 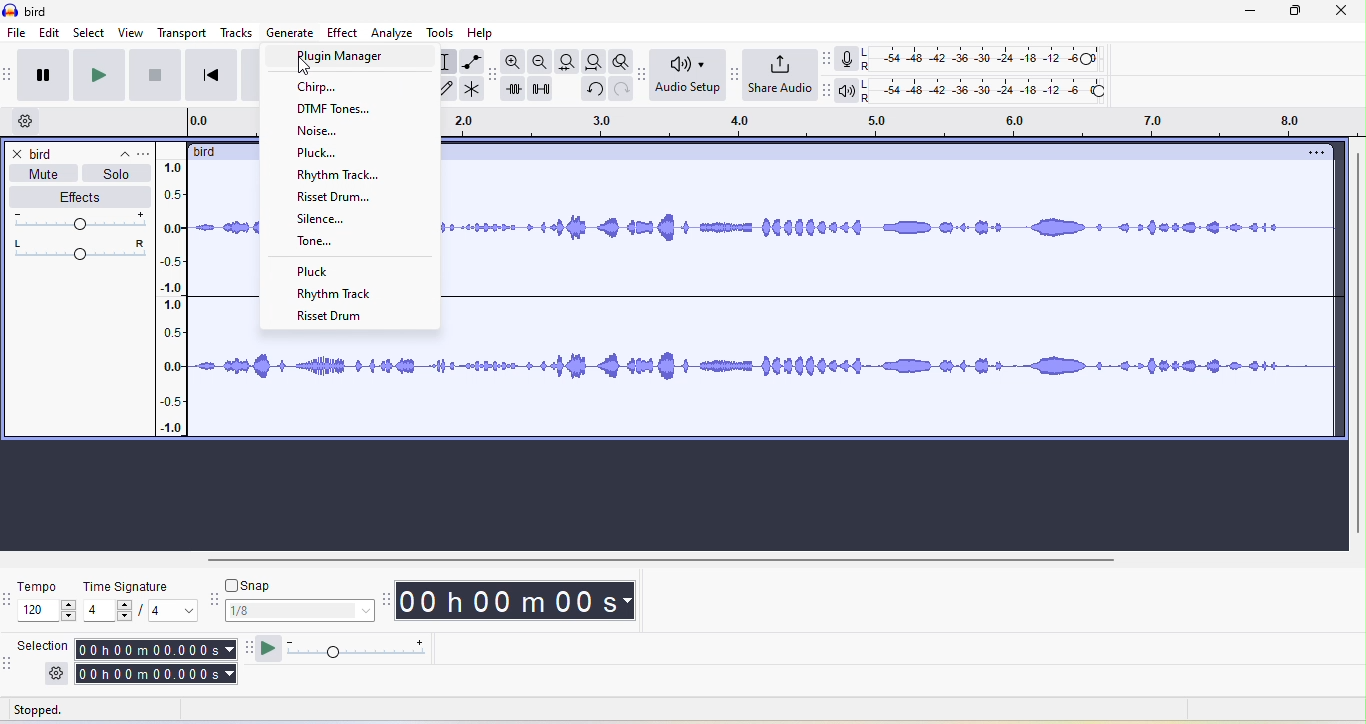 I want to click on record meter, so click(x=849, y=60).